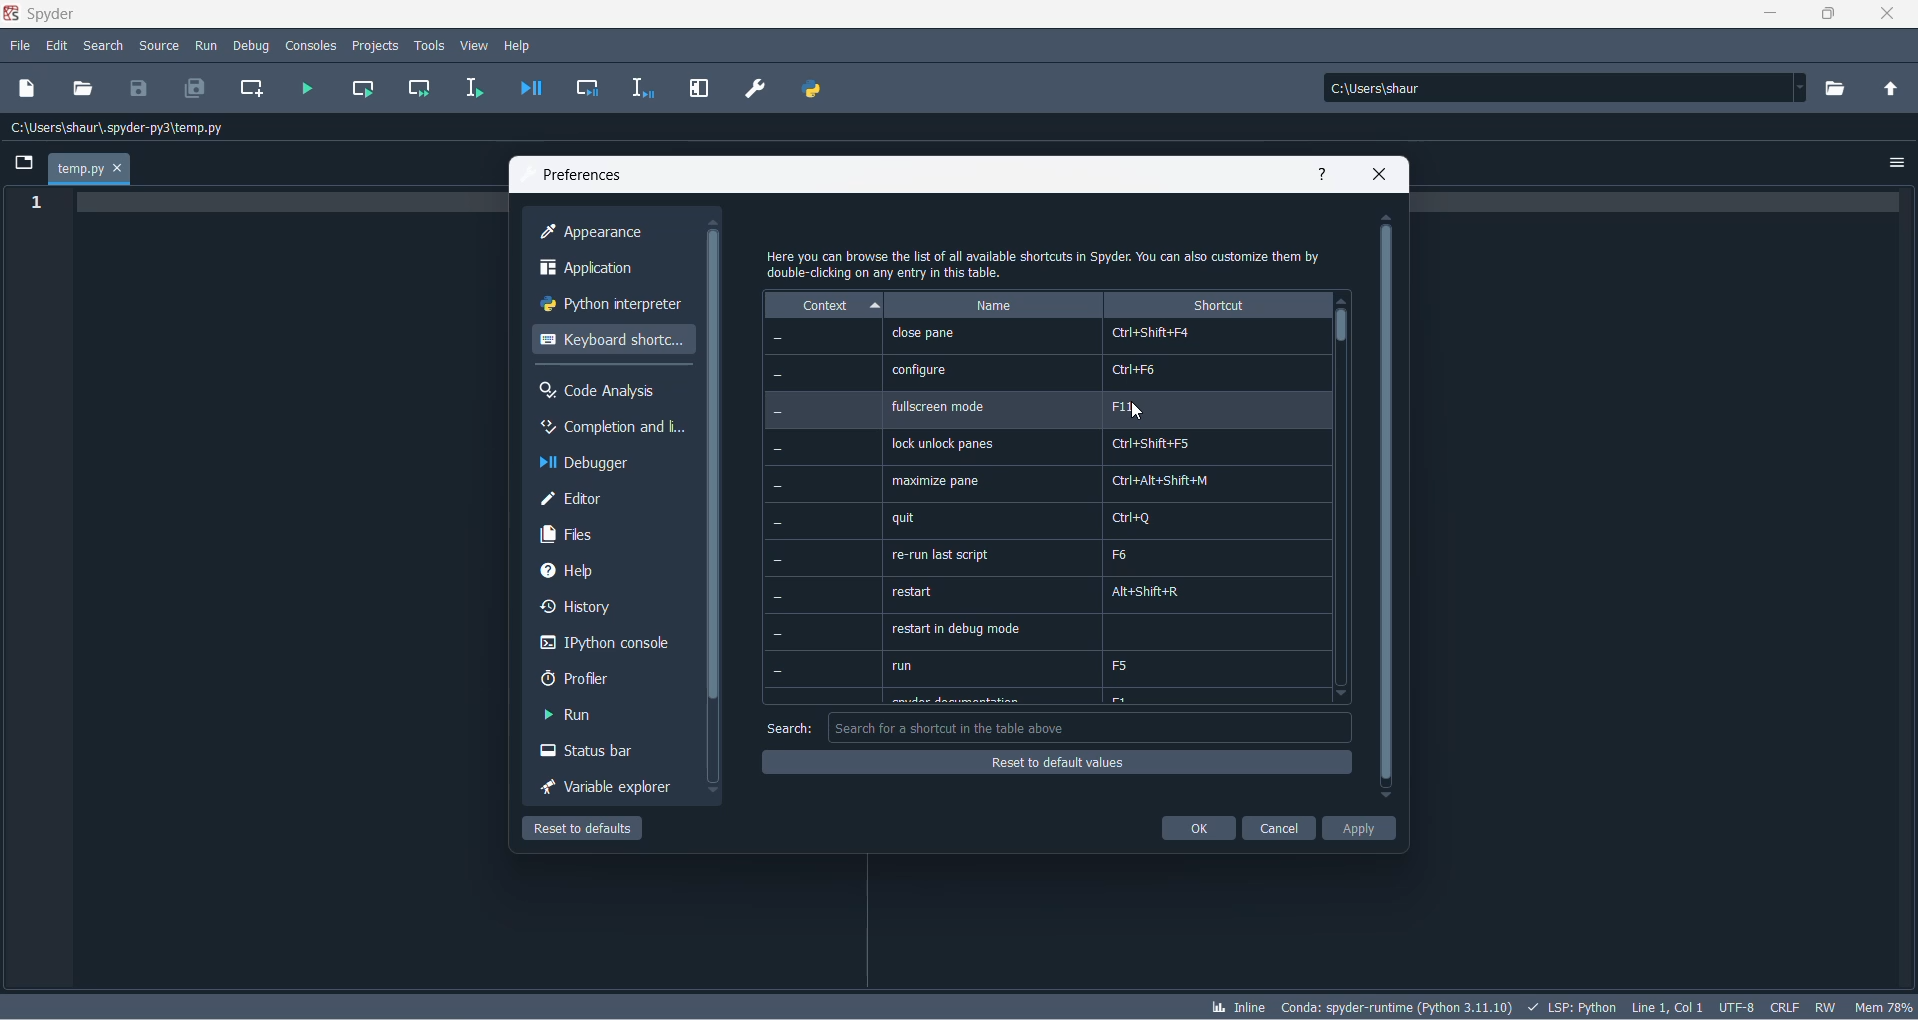 This screenshot has height=1020, width=1918. What do you see at coordinates (1125, 665) in the screenshot?
I see `F5` at bounding box center [1125, 665].